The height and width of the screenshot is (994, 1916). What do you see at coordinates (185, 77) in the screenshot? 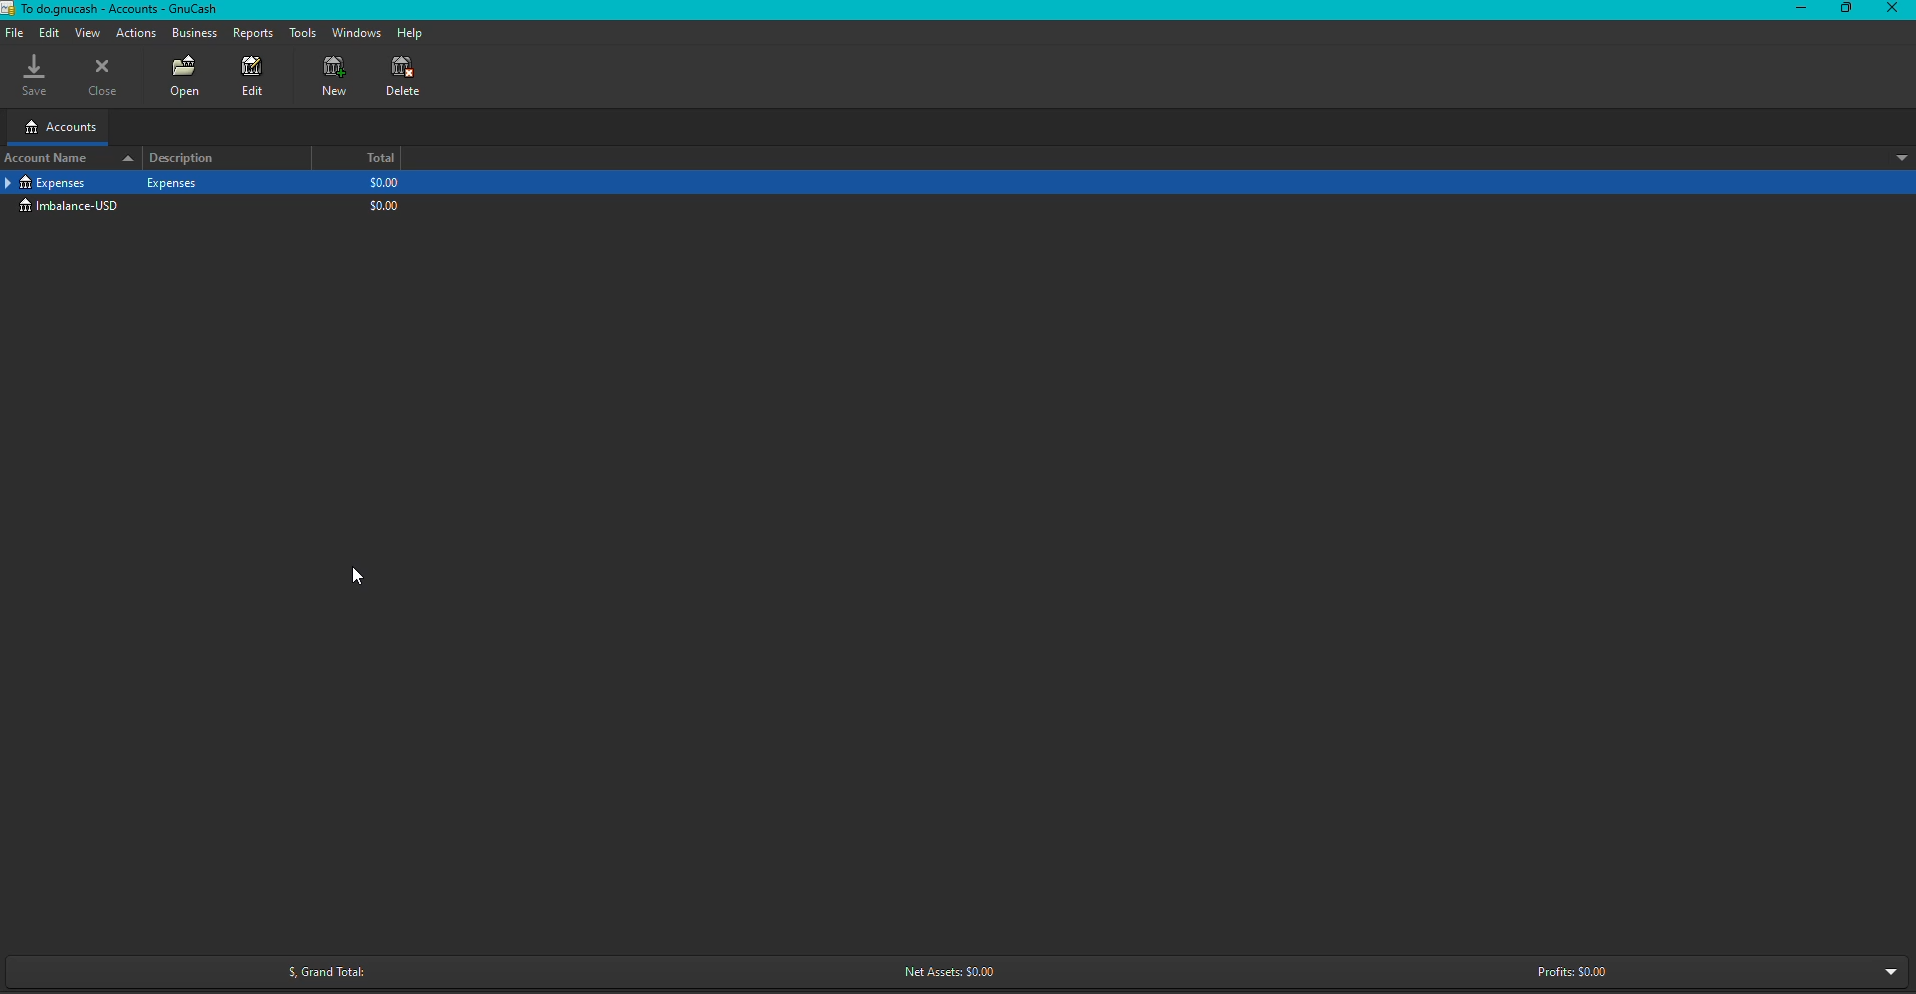
I see `Open` at bounding box center [185, 77].